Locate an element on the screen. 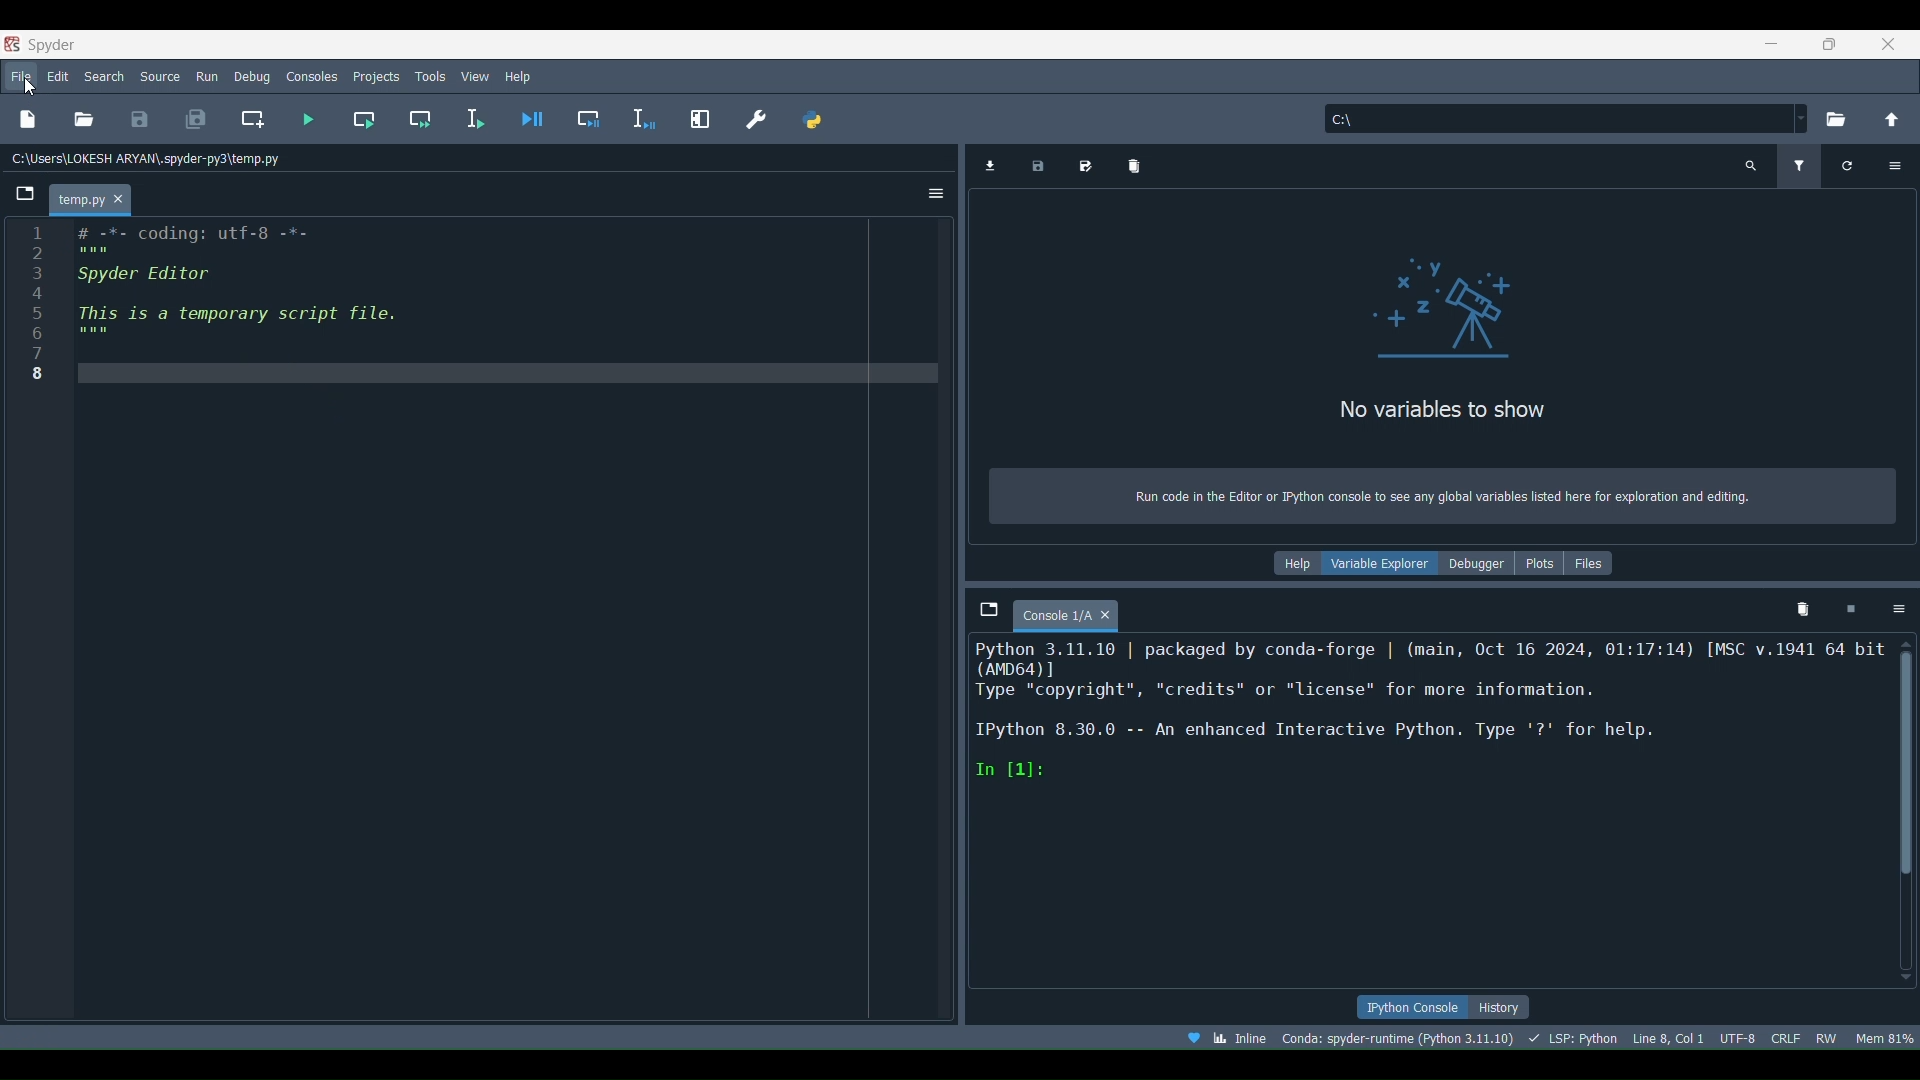  Console is located at coordinates (1084, 616).